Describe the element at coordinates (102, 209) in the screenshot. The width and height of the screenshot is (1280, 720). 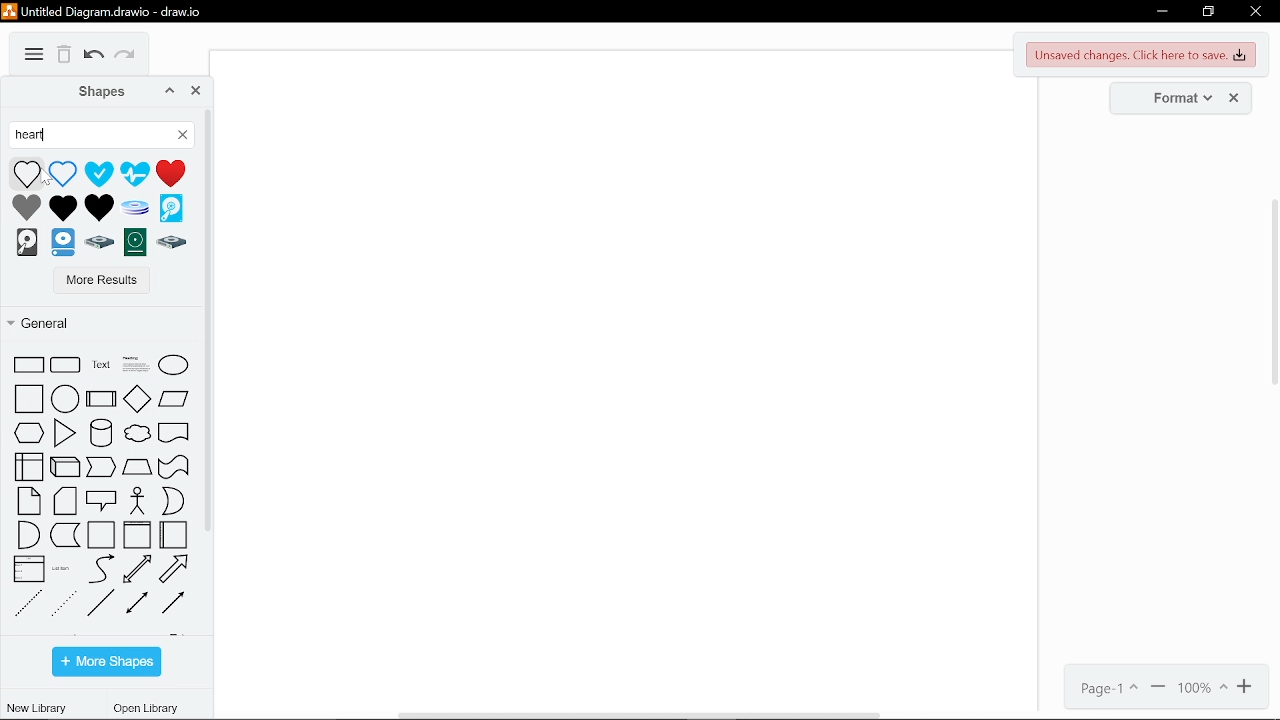
I see `Heart 2` at that location.